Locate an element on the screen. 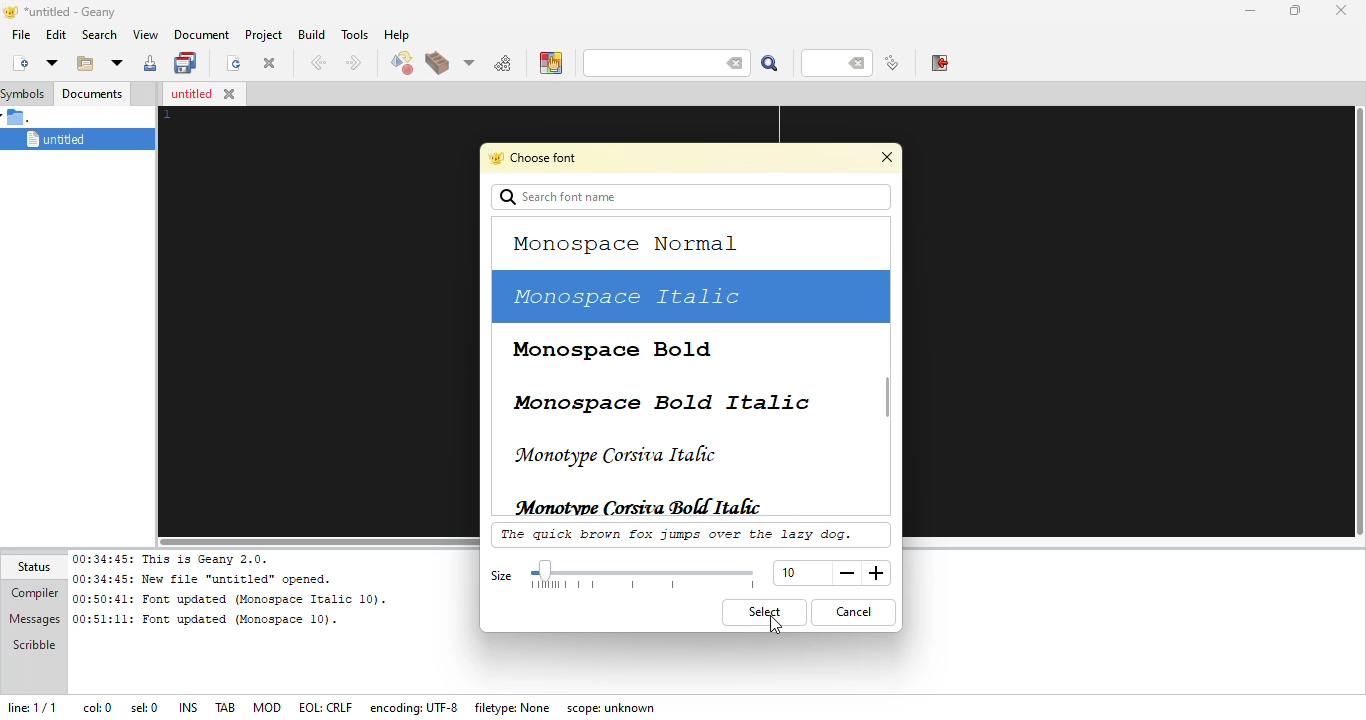 The image size is (1366, 720). open existing is located at coordinates (83, 63).